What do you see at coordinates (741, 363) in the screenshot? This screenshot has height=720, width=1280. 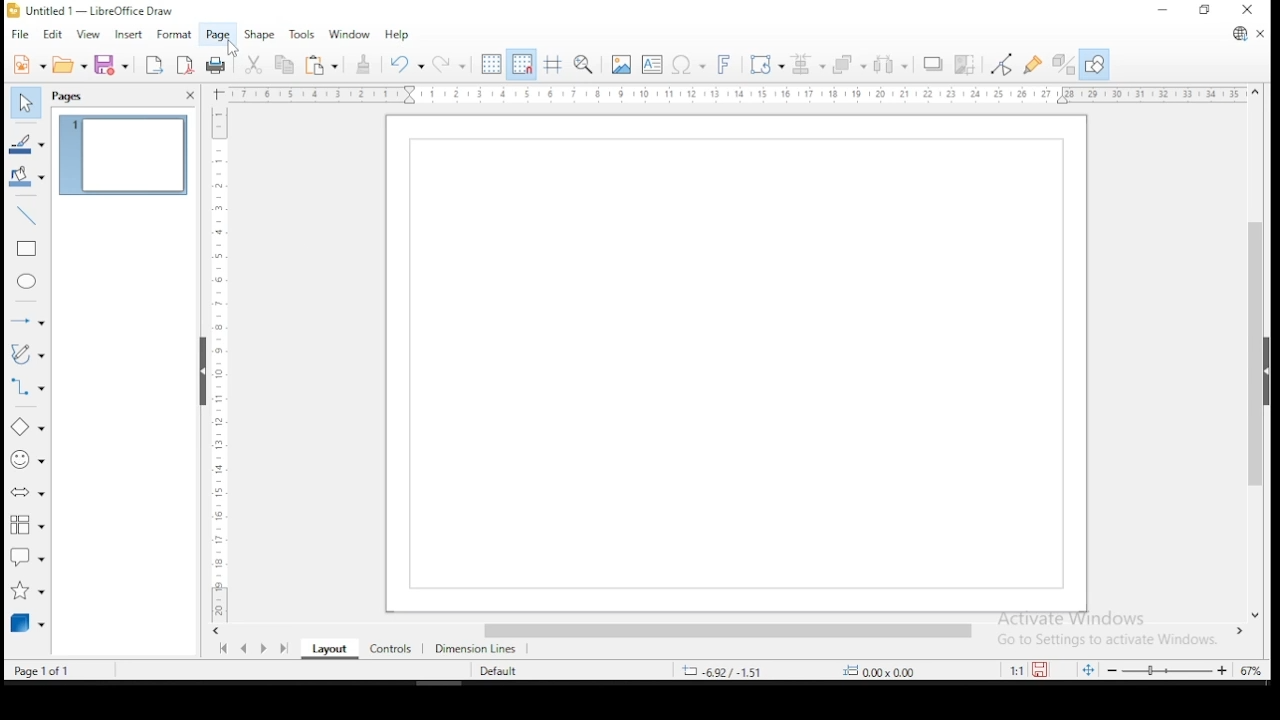 I see `Page` at bounding box center [741, 363].